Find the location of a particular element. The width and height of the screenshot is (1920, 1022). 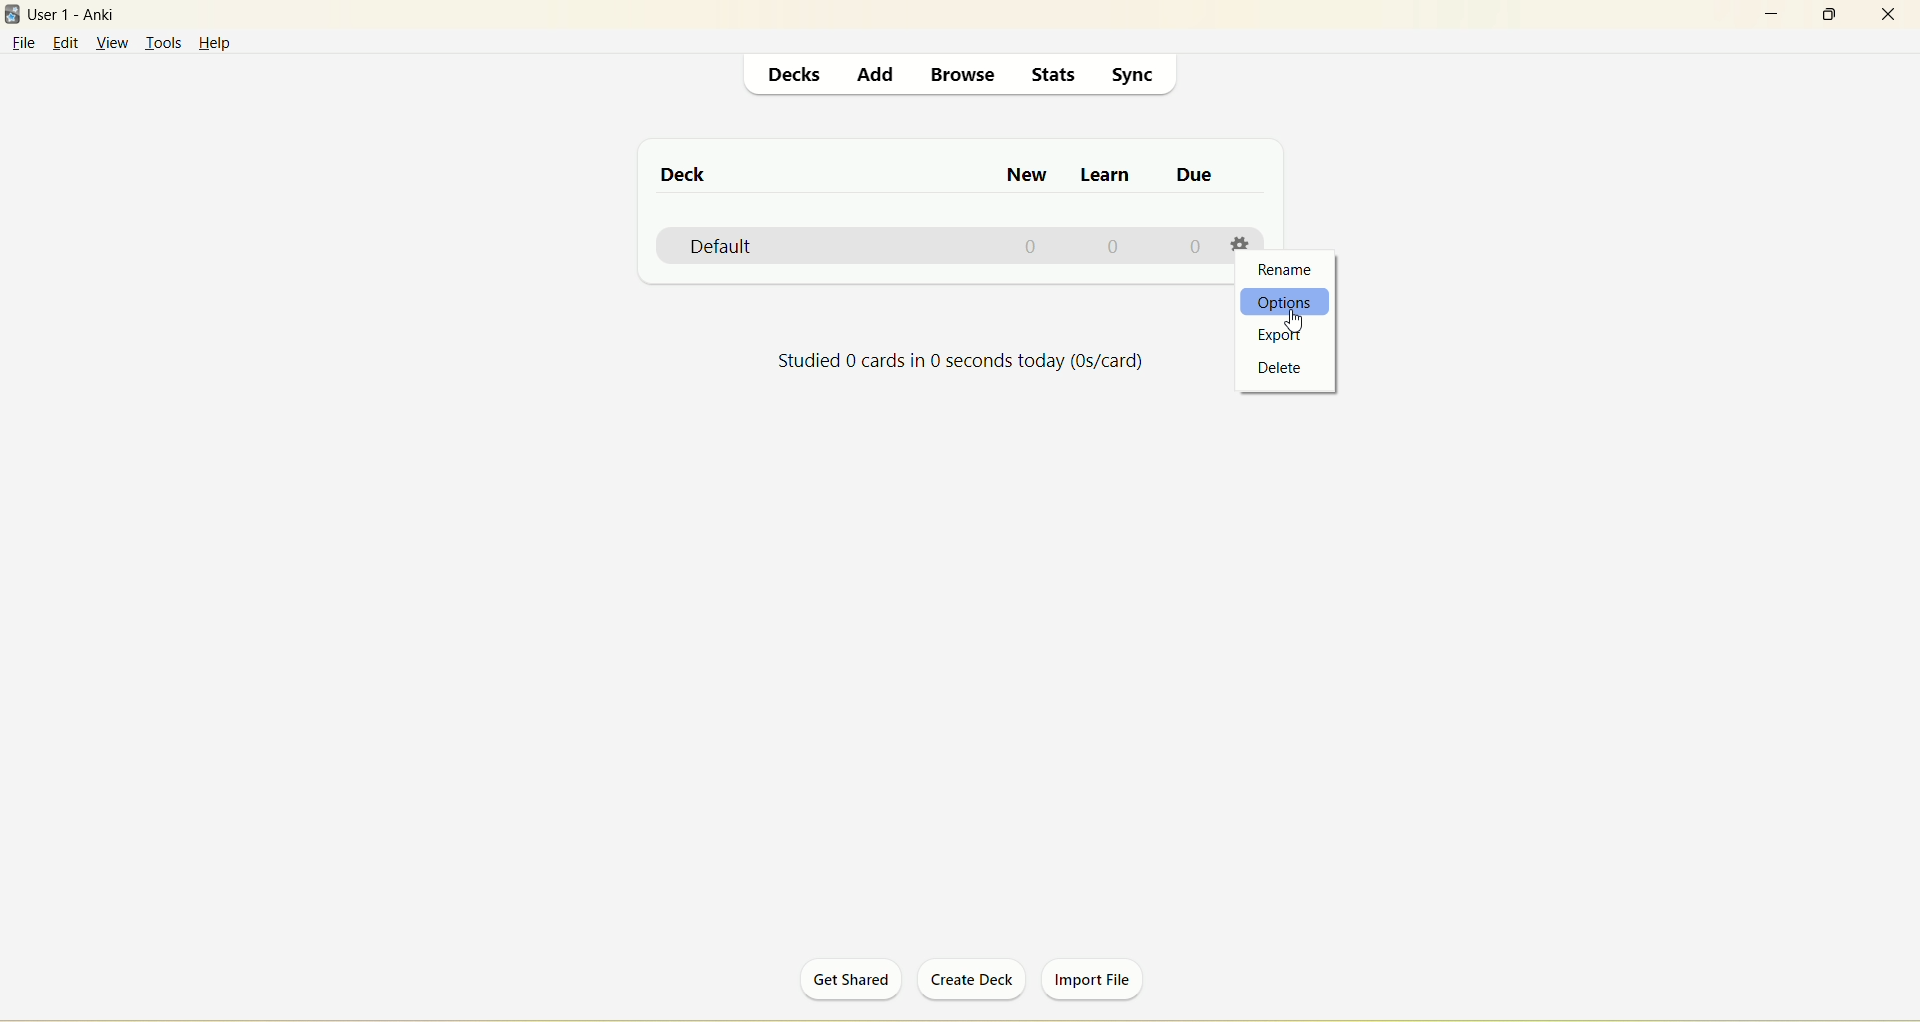

decks is located at coordinates (799, 75).